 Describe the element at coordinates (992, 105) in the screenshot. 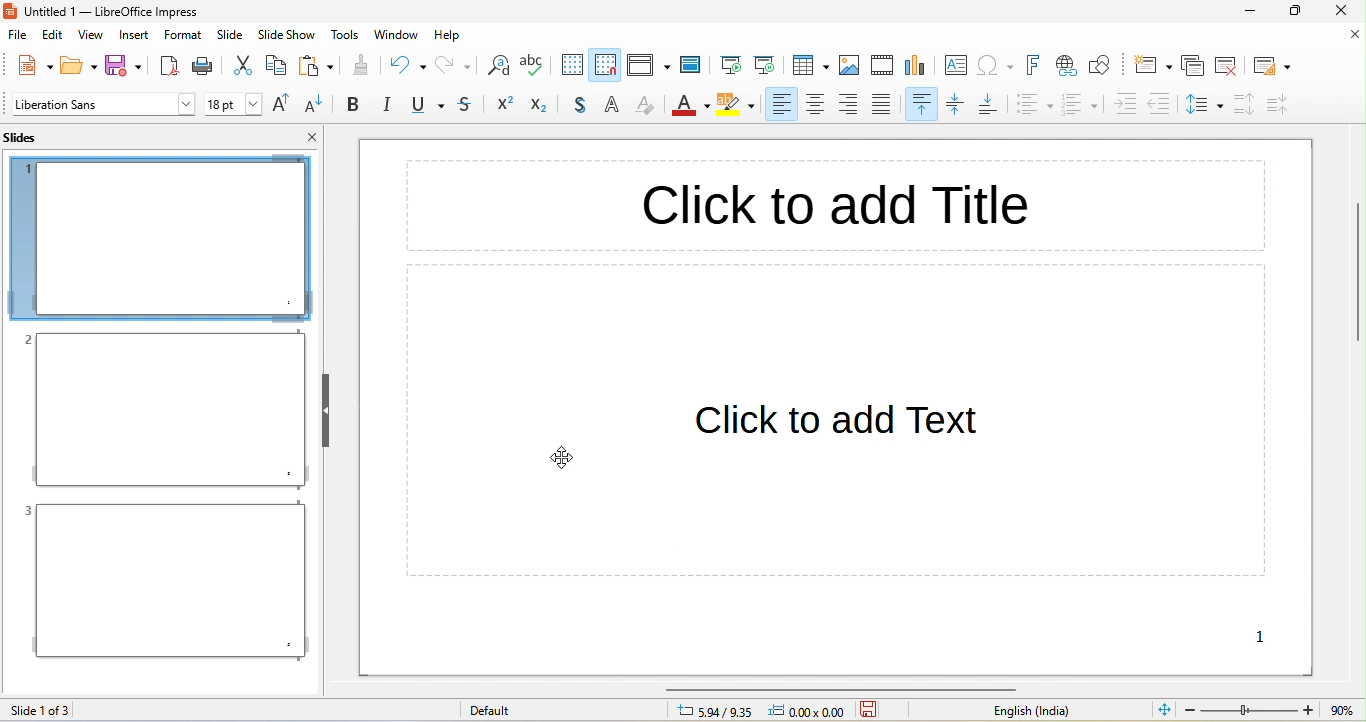

I see `align bottom` at that location.